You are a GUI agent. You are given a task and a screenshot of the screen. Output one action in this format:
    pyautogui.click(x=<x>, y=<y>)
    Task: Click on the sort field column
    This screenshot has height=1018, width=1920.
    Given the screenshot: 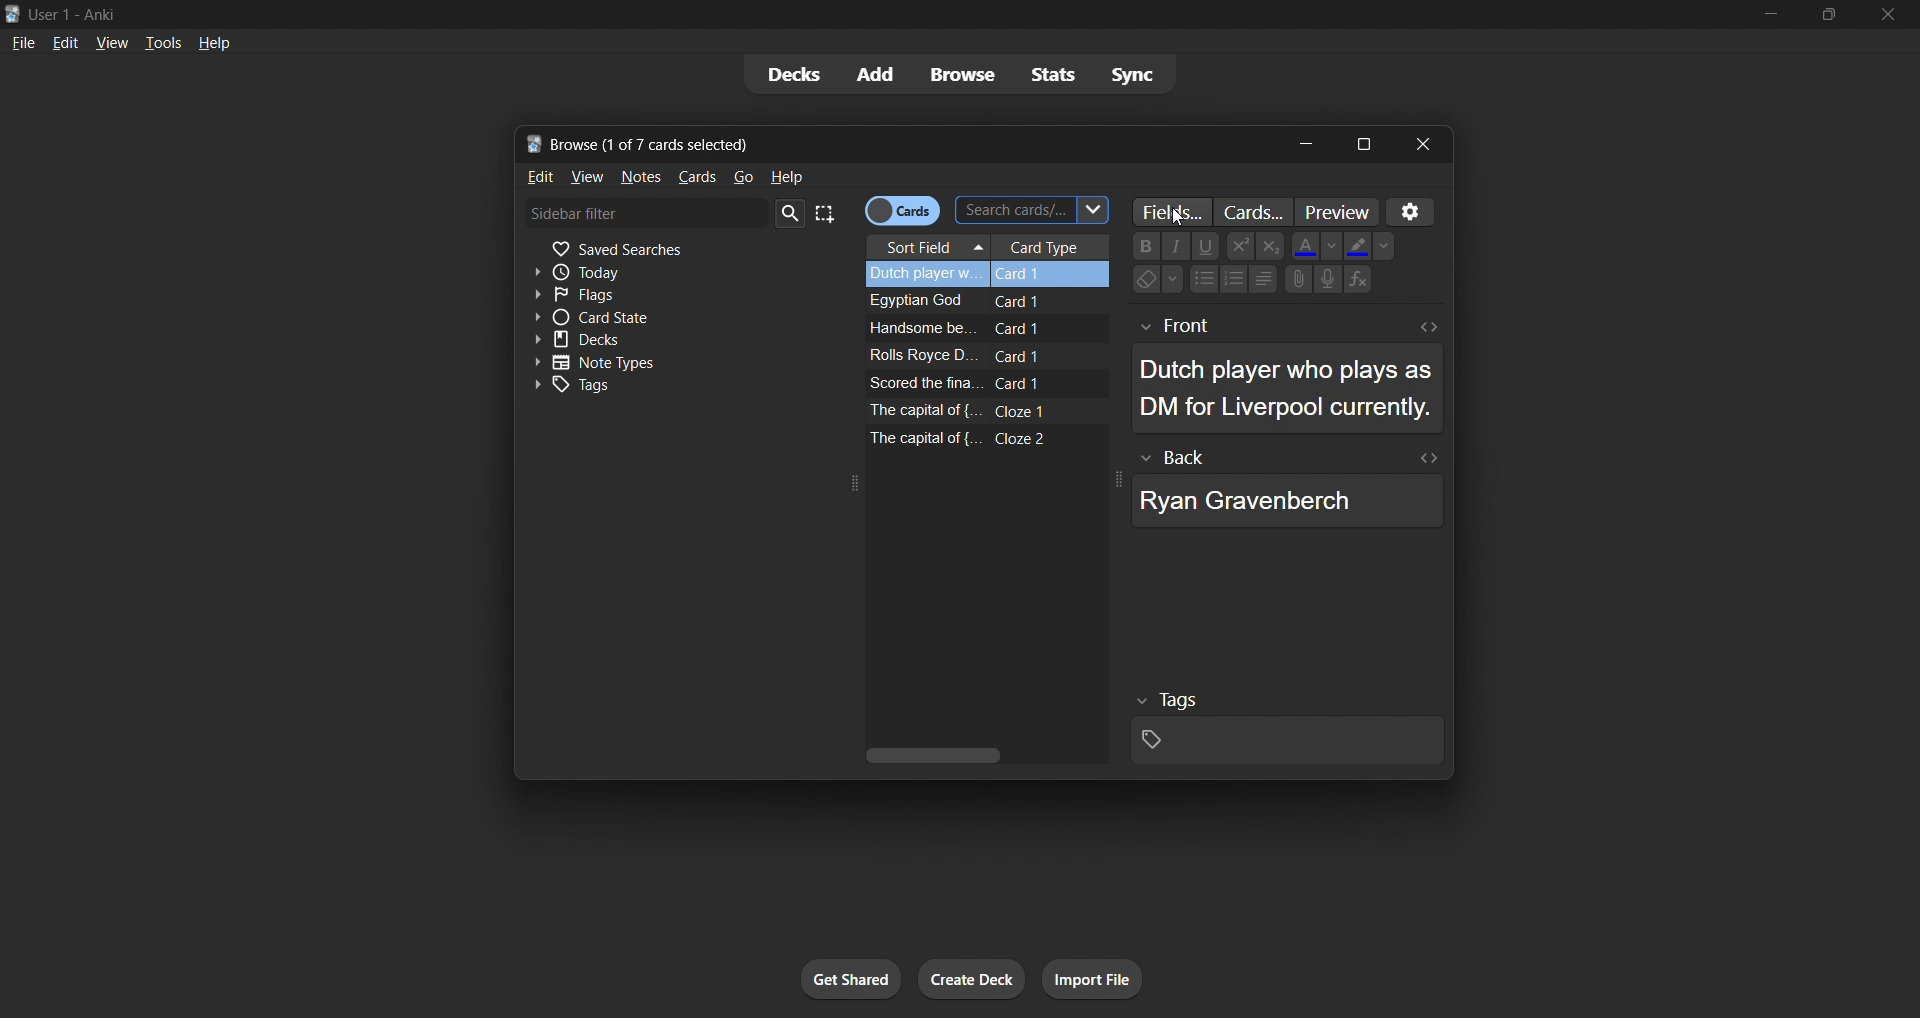 What is the action you would take?
    pyautogui.click(x=934, y=246)
    